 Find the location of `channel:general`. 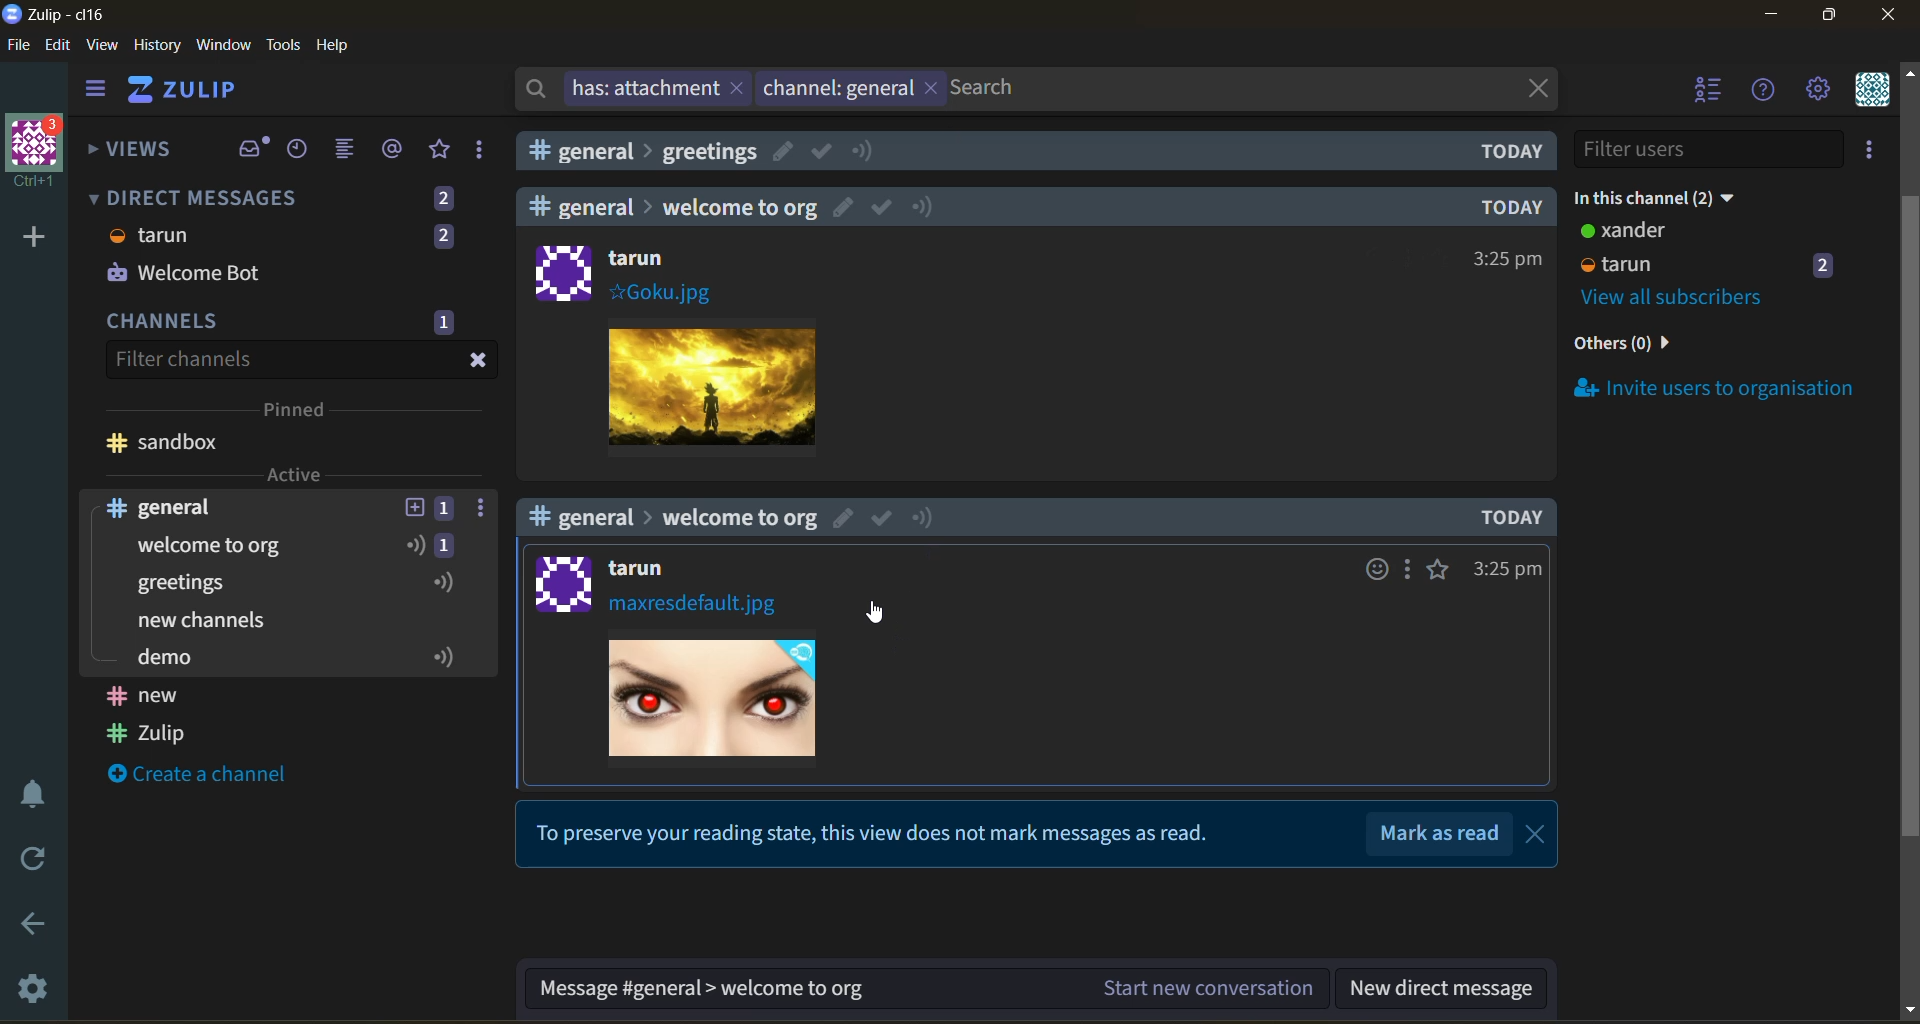

channel:general is located at coordinates (846, 87).